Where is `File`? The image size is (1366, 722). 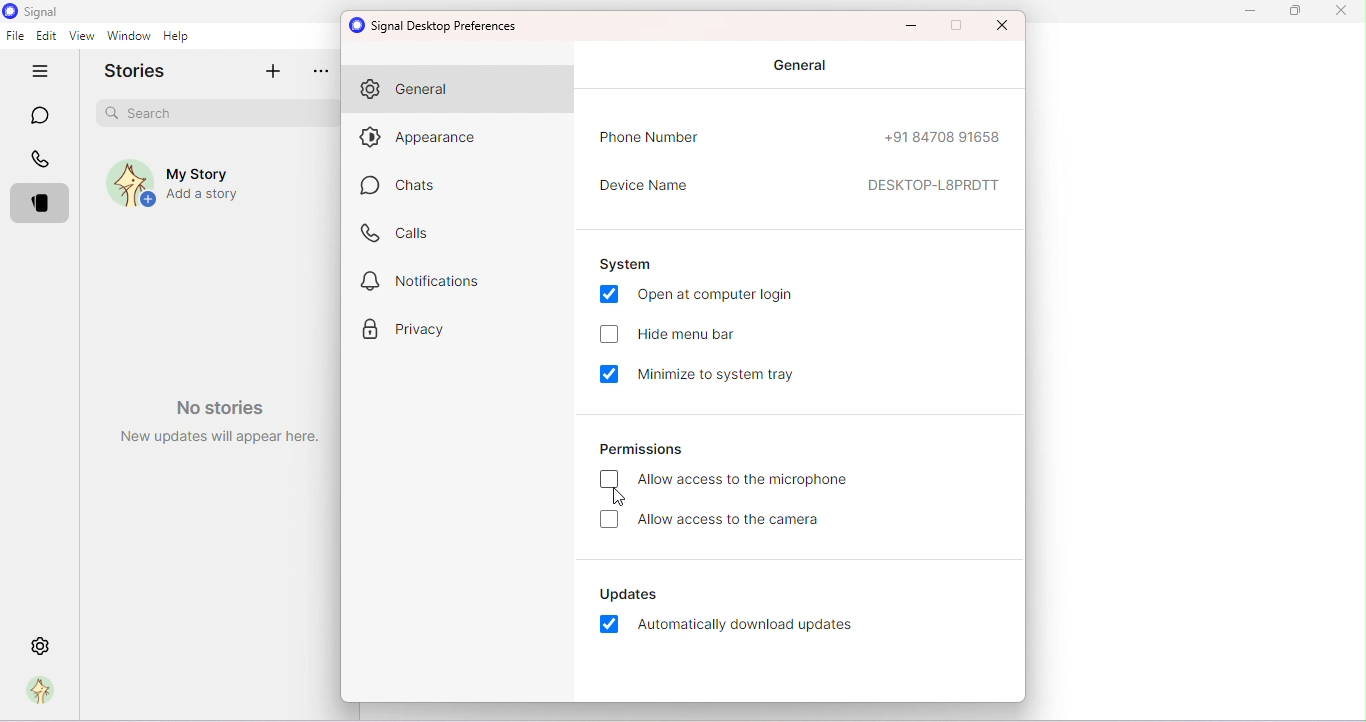
File is located at coordinates (17, 38).